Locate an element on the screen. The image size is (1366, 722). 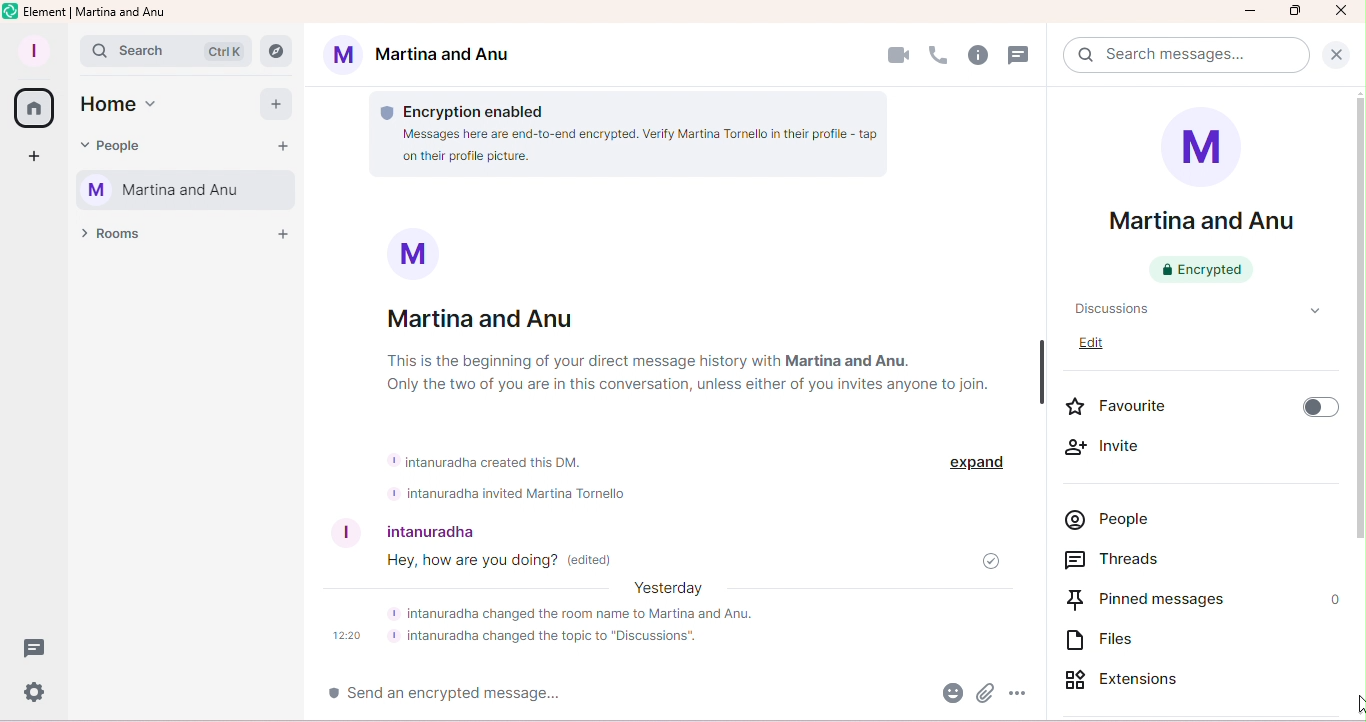
Favourites is located at coordinates (1201, 406).